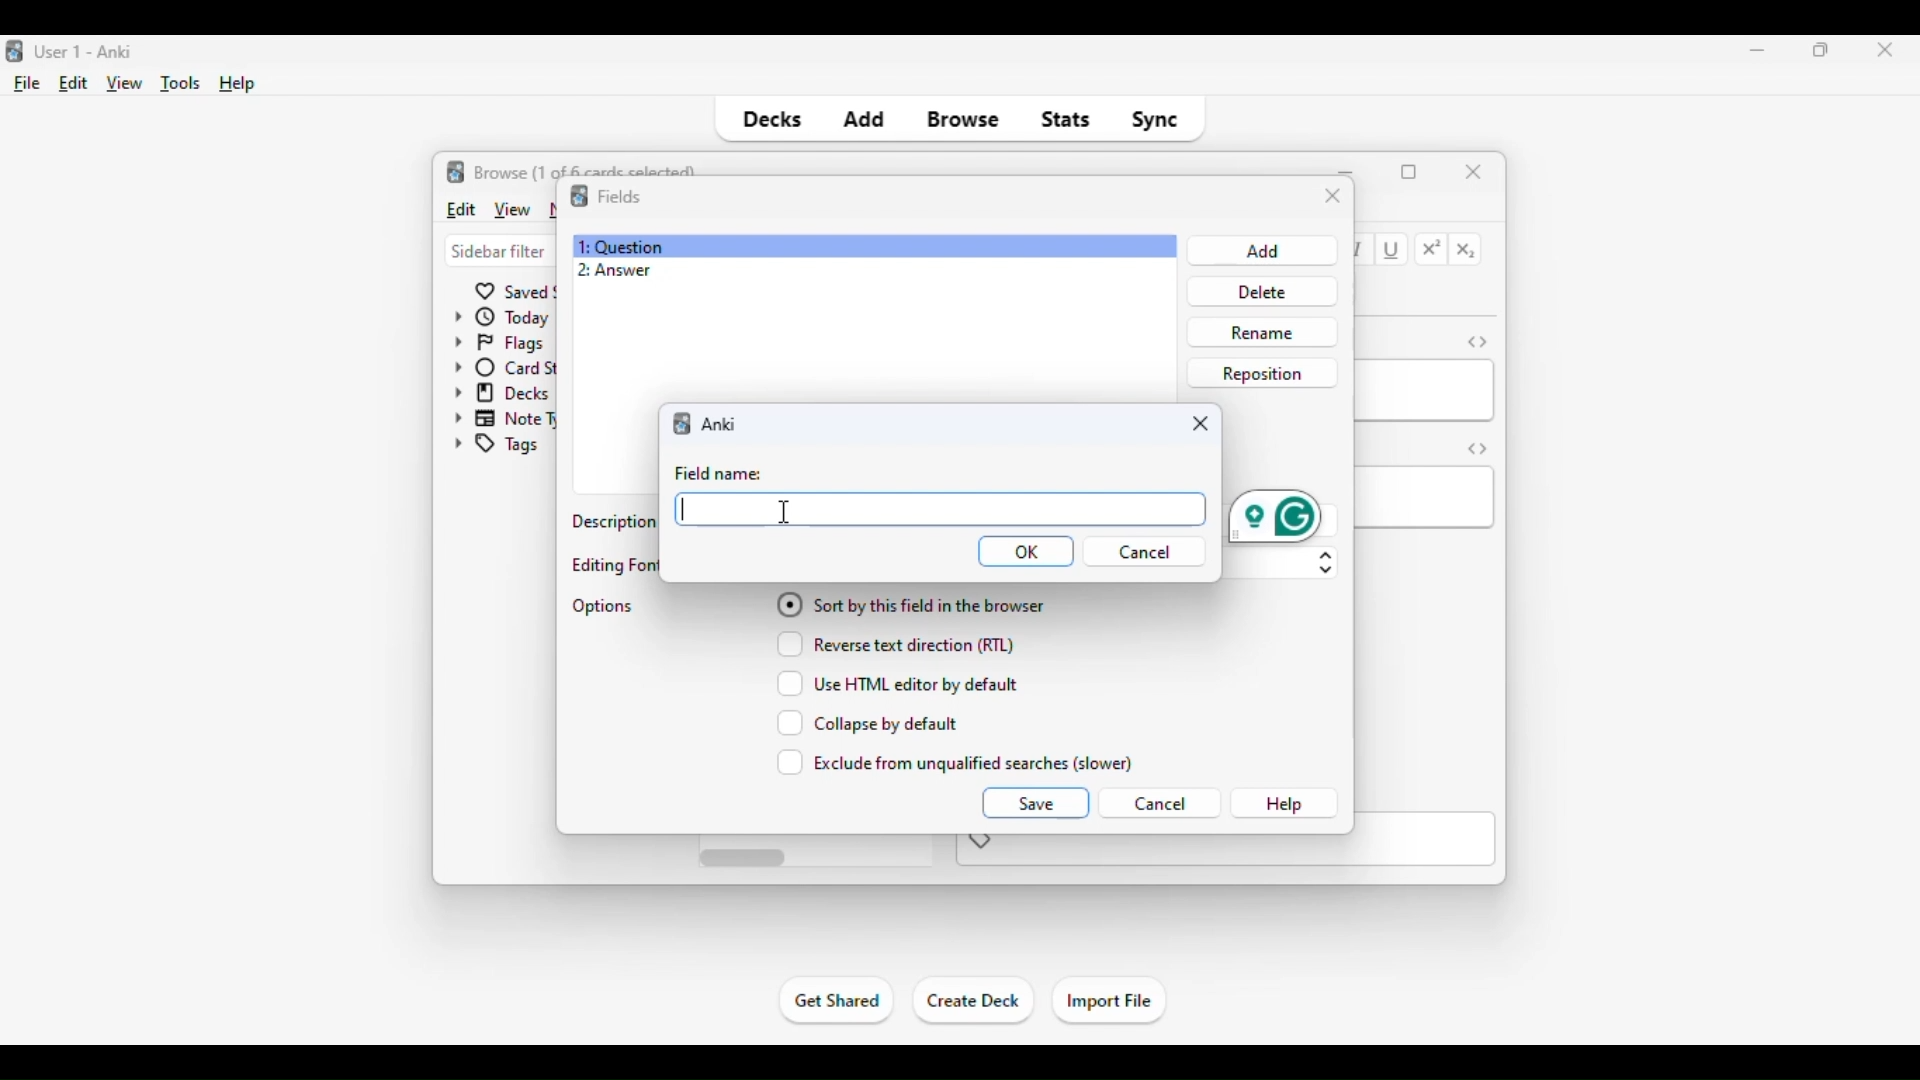 The width and height of the screenshot is (1920, 1080). What do you see at coordinates (895, 643) in the screenshot?
I see `reverse text direction (RTL)` at bounding box center [895, 643].